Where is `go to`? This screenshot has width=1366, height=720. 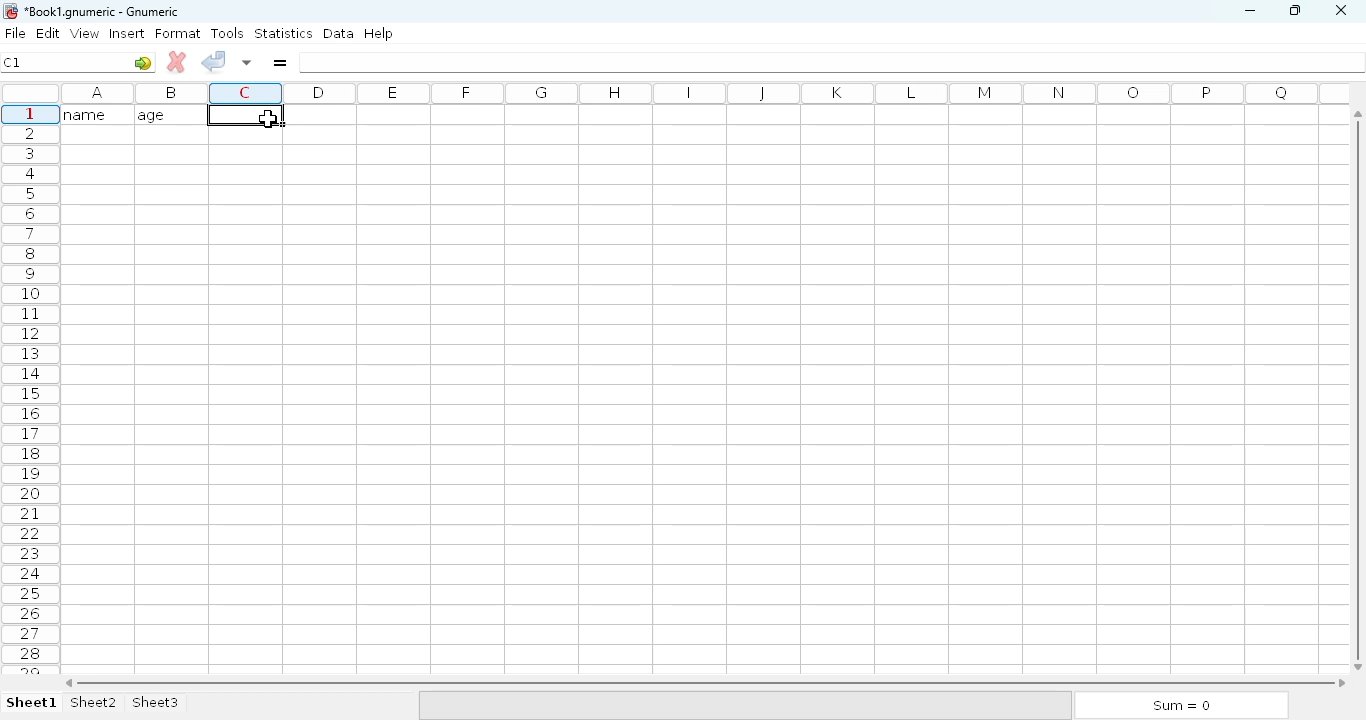
go to is located at coordinates (143, 62).